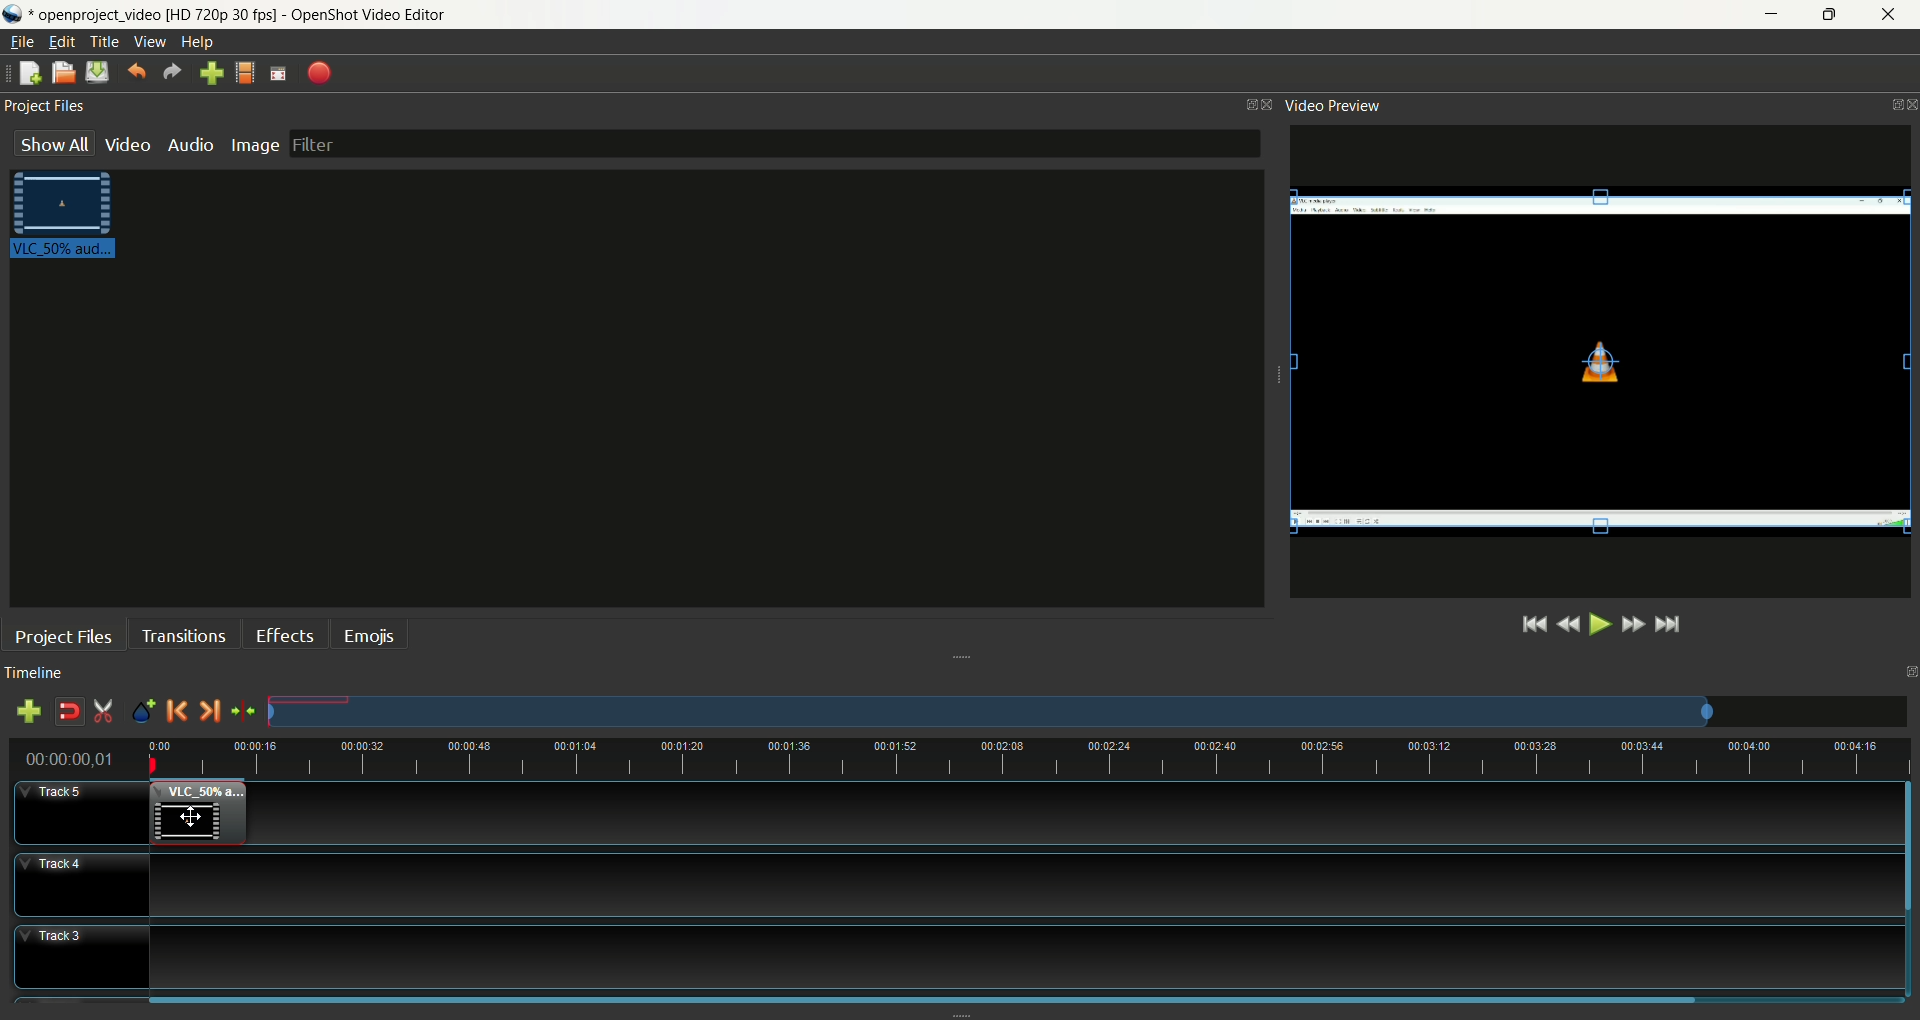  I want to click on logo, so click(14, 14).